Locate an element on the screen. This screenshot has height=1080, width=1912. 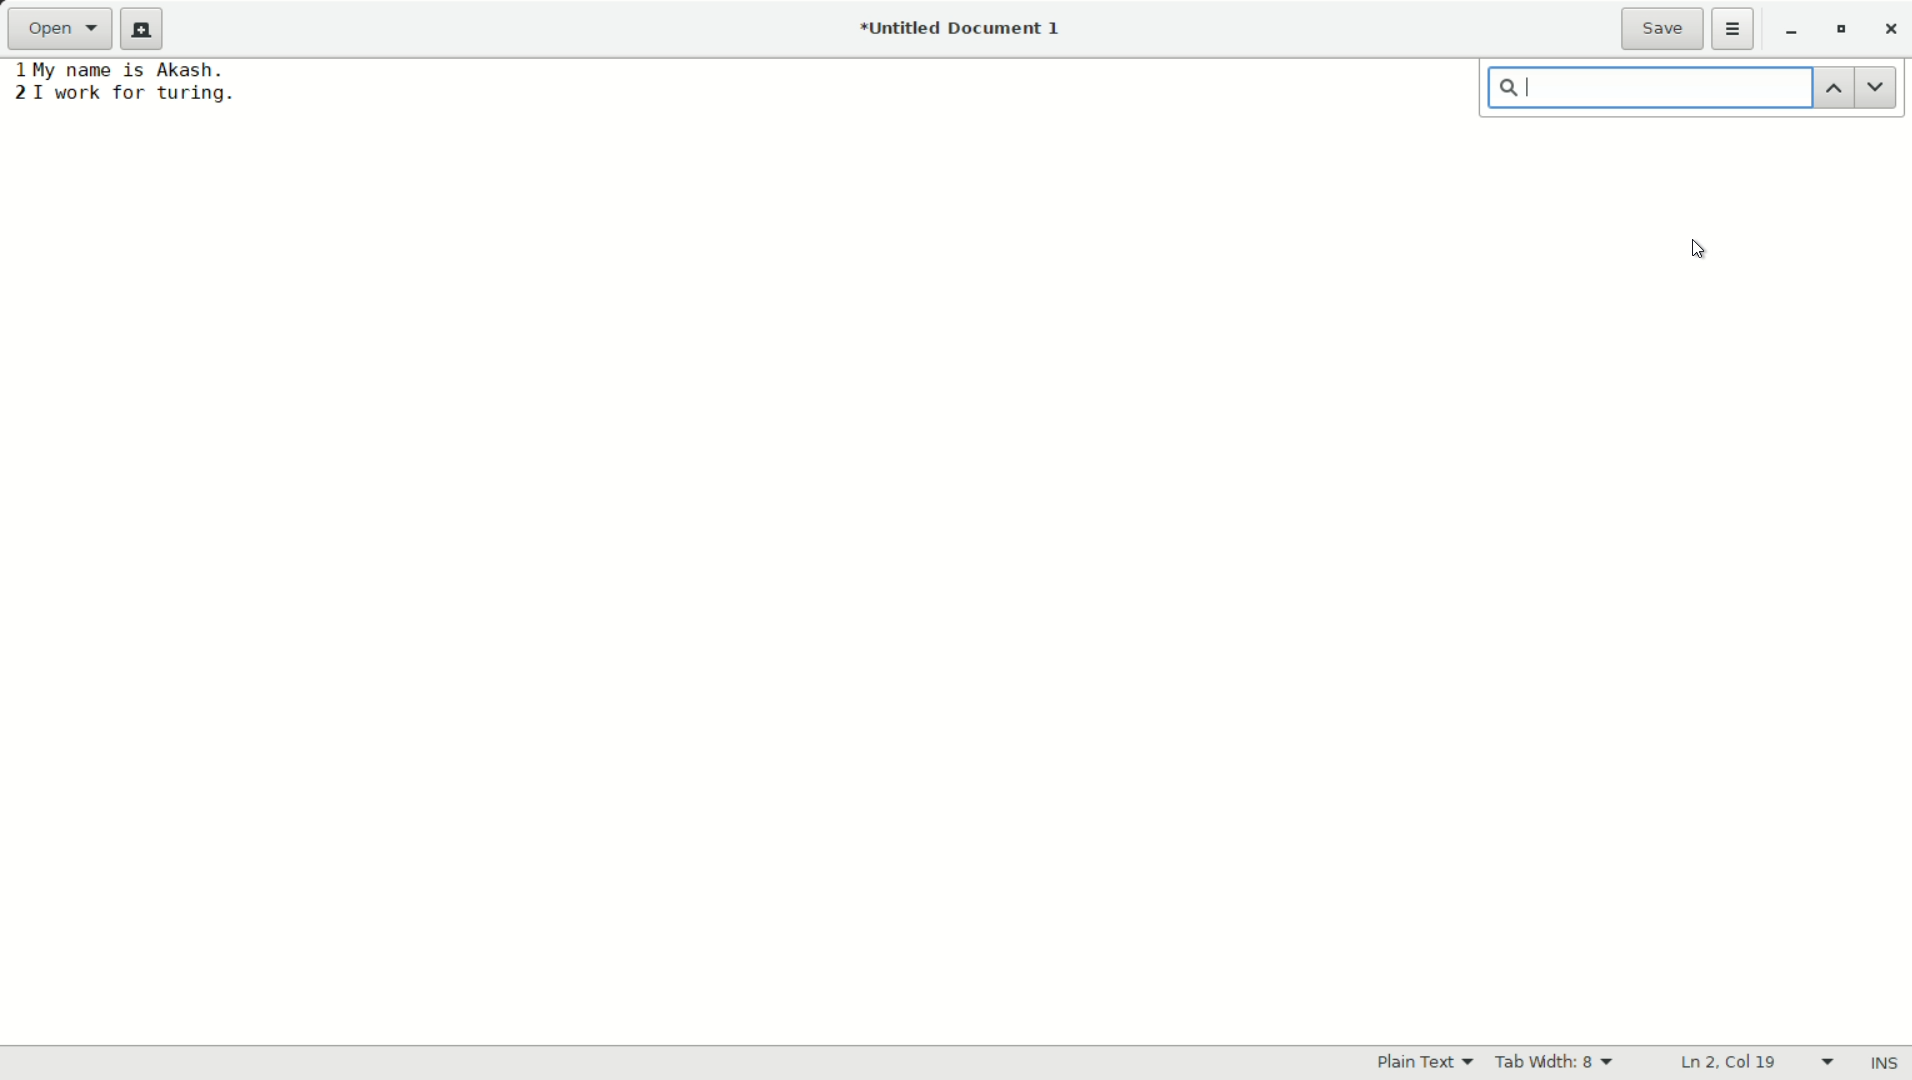
close app is located at coordinates (1889, 31).